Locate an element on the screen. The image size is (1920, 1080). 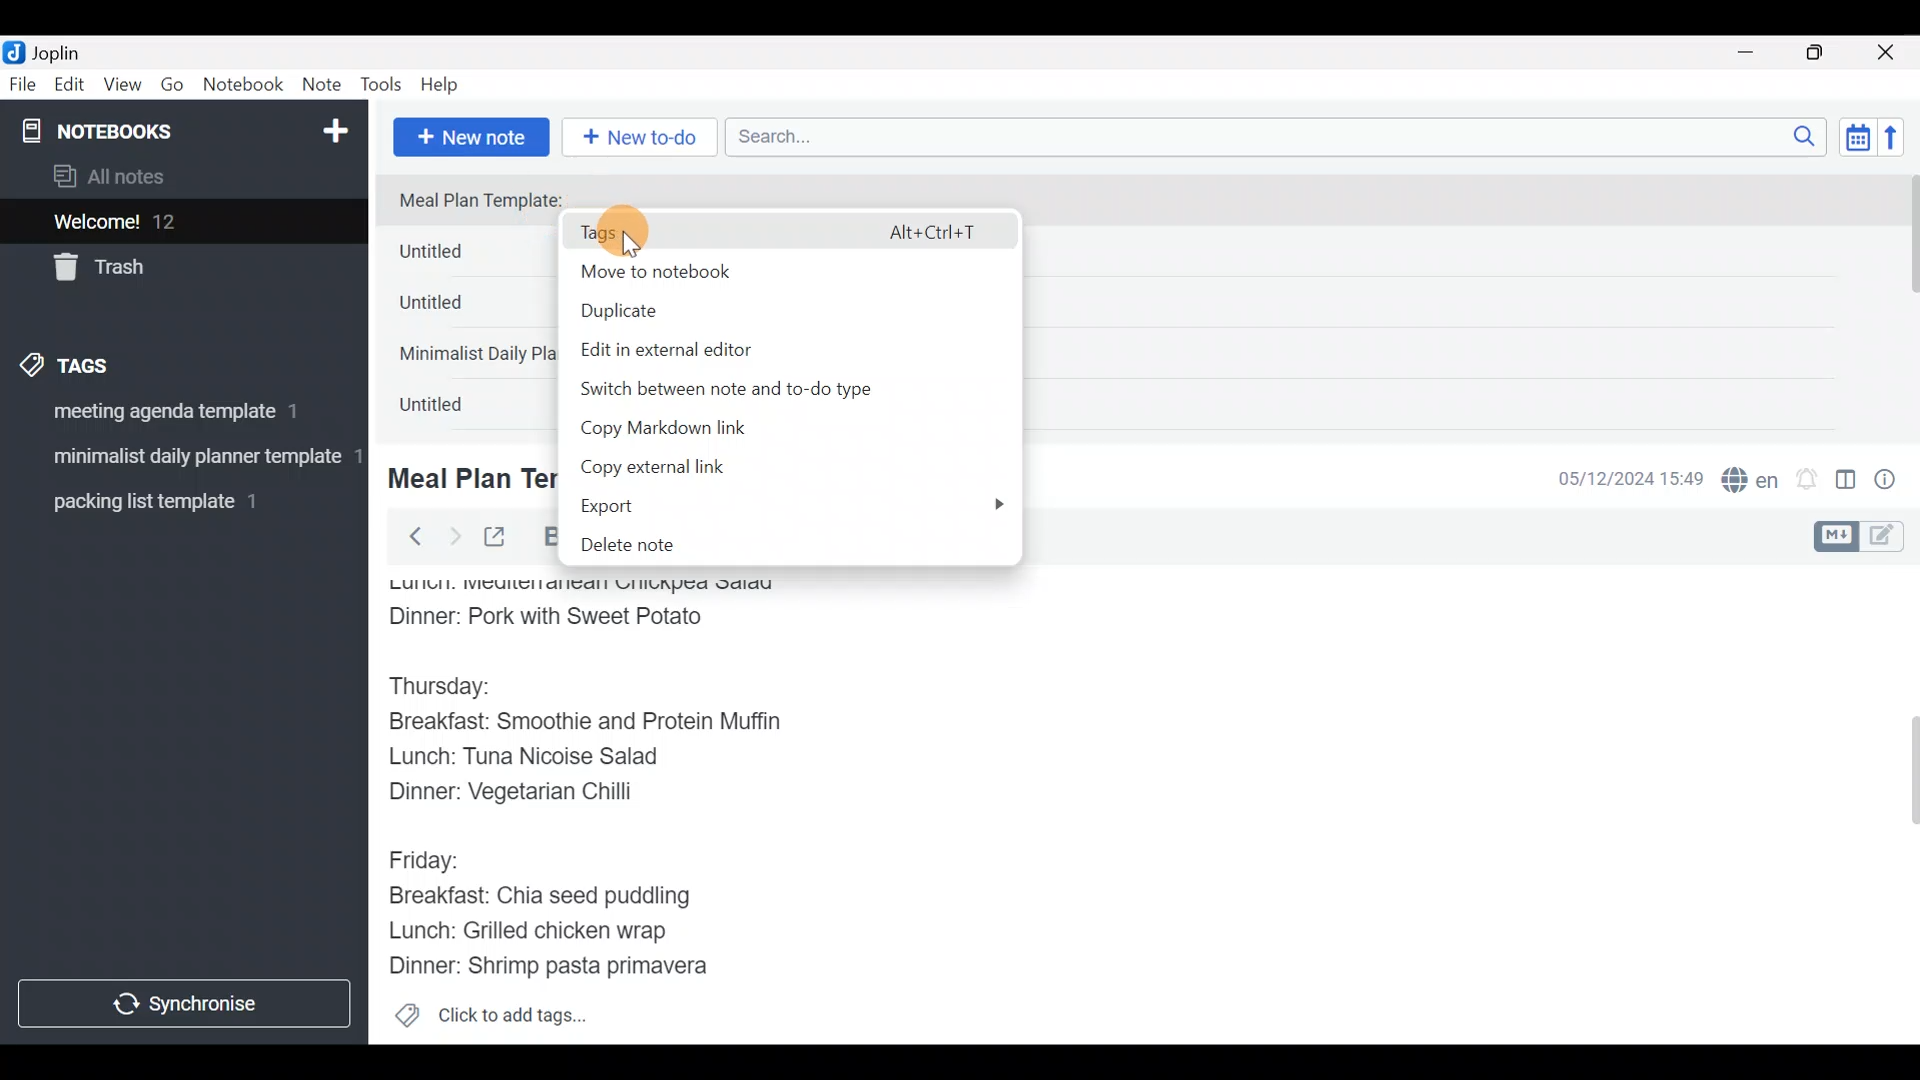
Delete note is located at coordinates (765, 547).